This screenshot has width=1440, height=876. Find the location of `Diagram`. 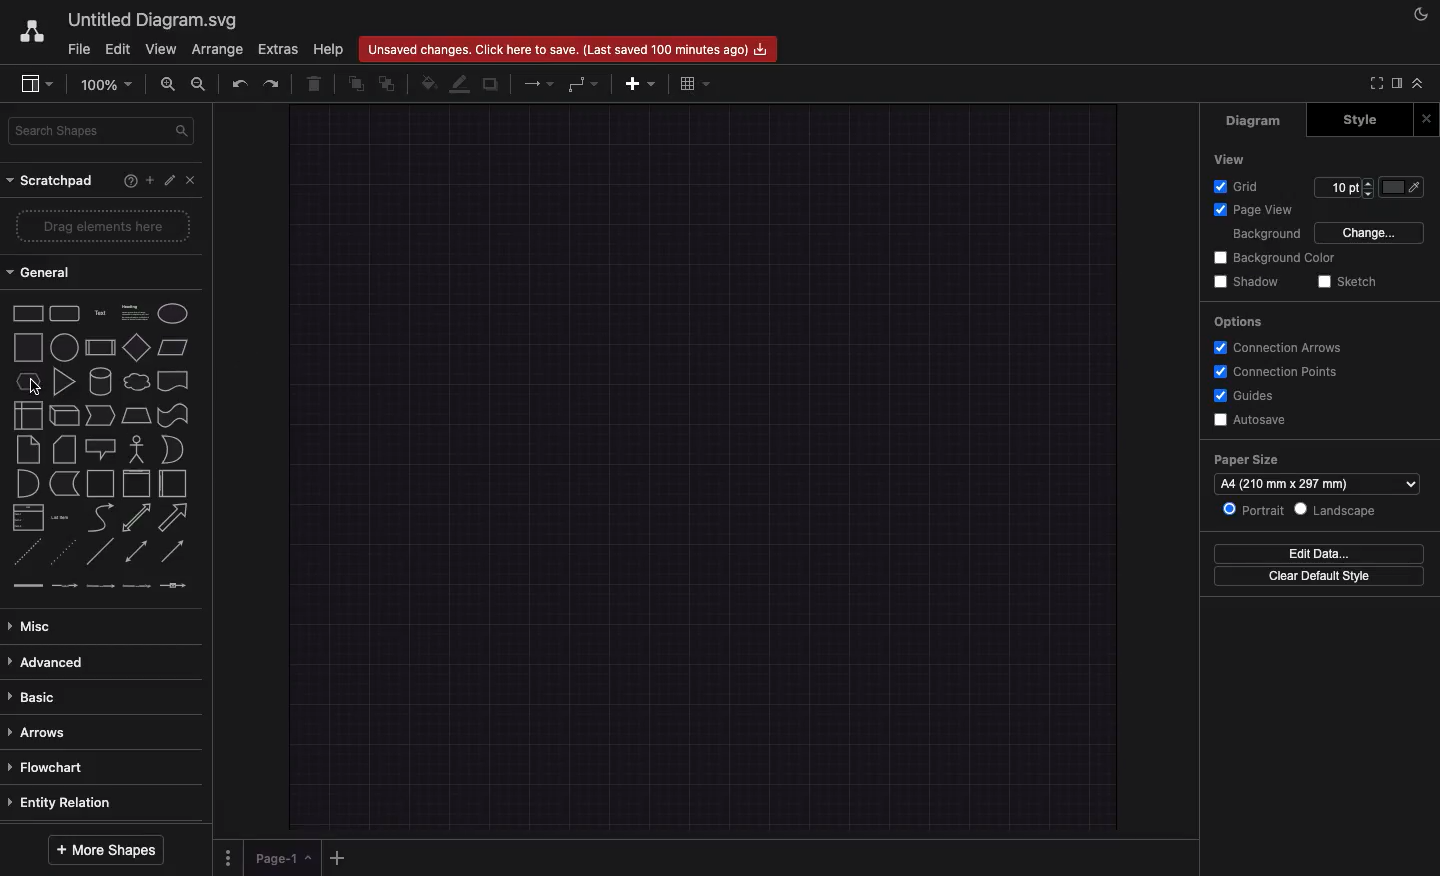

Diagram is located at coordinates (1253, 120).